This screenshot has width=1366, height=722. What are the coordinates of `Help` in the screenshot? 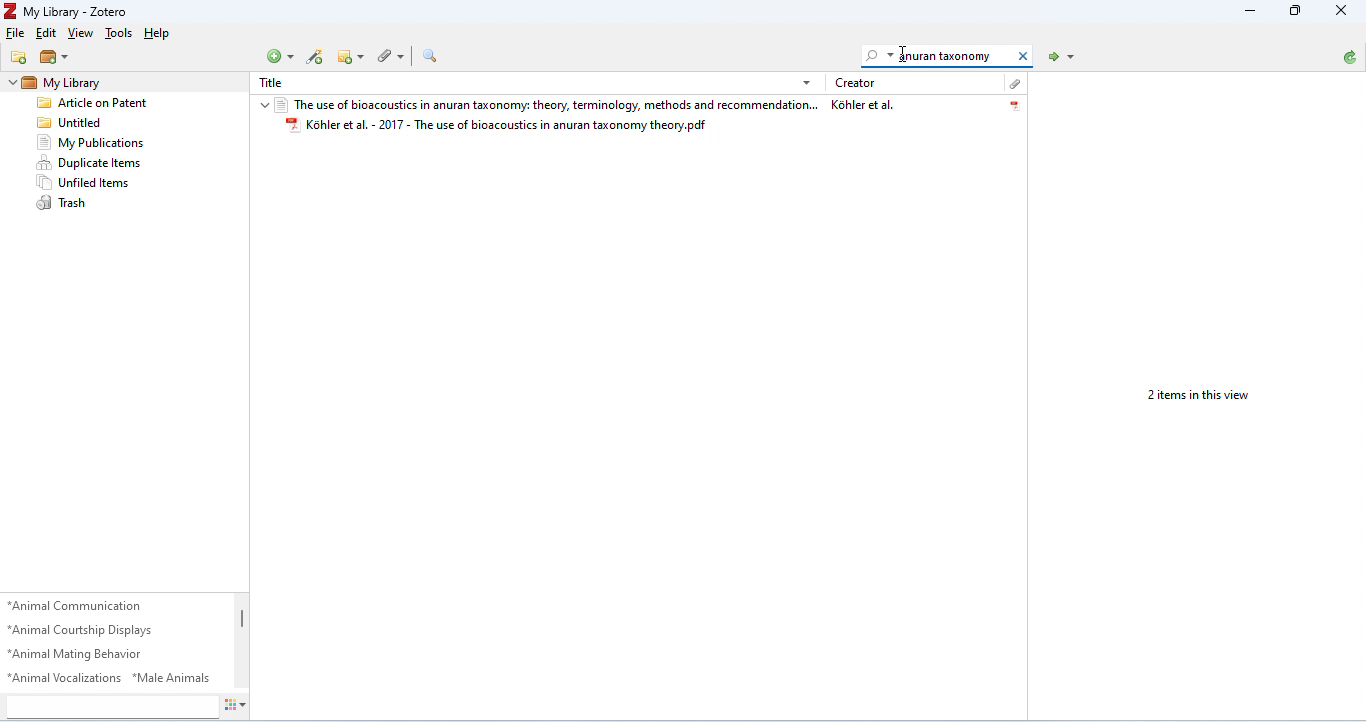 It's located at (158, 34).